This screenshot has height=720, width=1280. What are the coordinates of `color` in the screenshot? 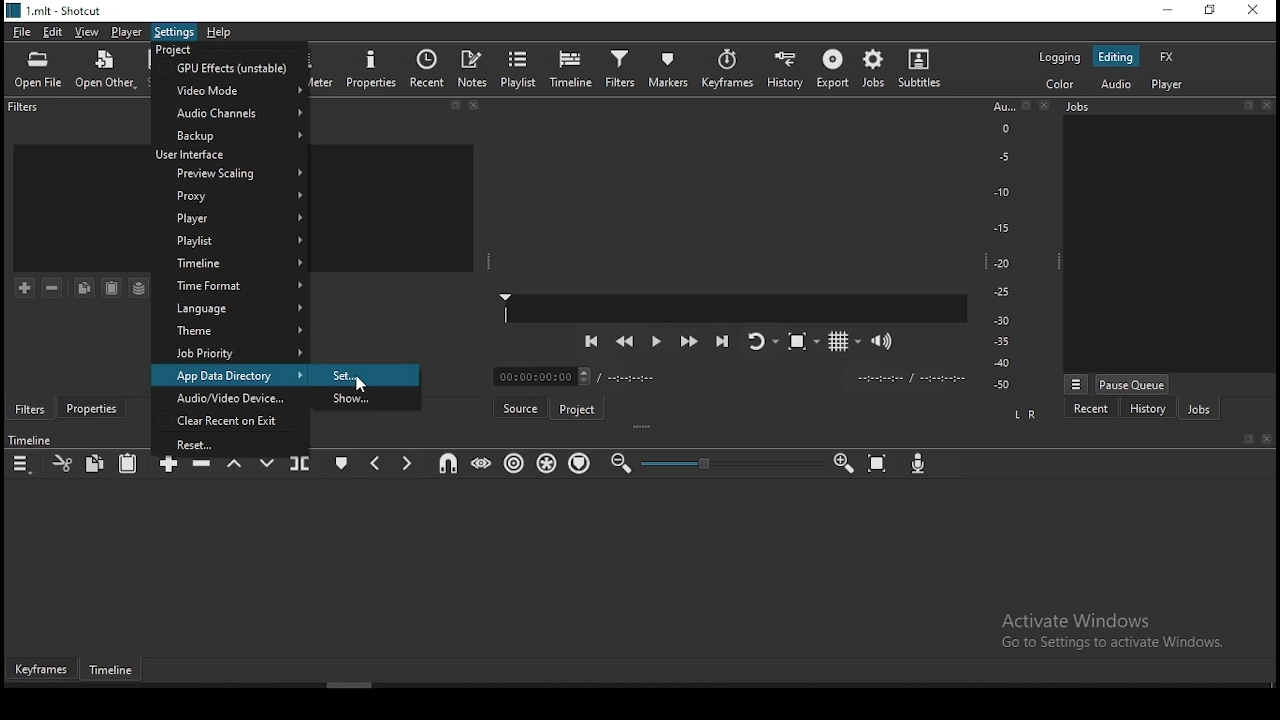 It's located at (1057, 85).